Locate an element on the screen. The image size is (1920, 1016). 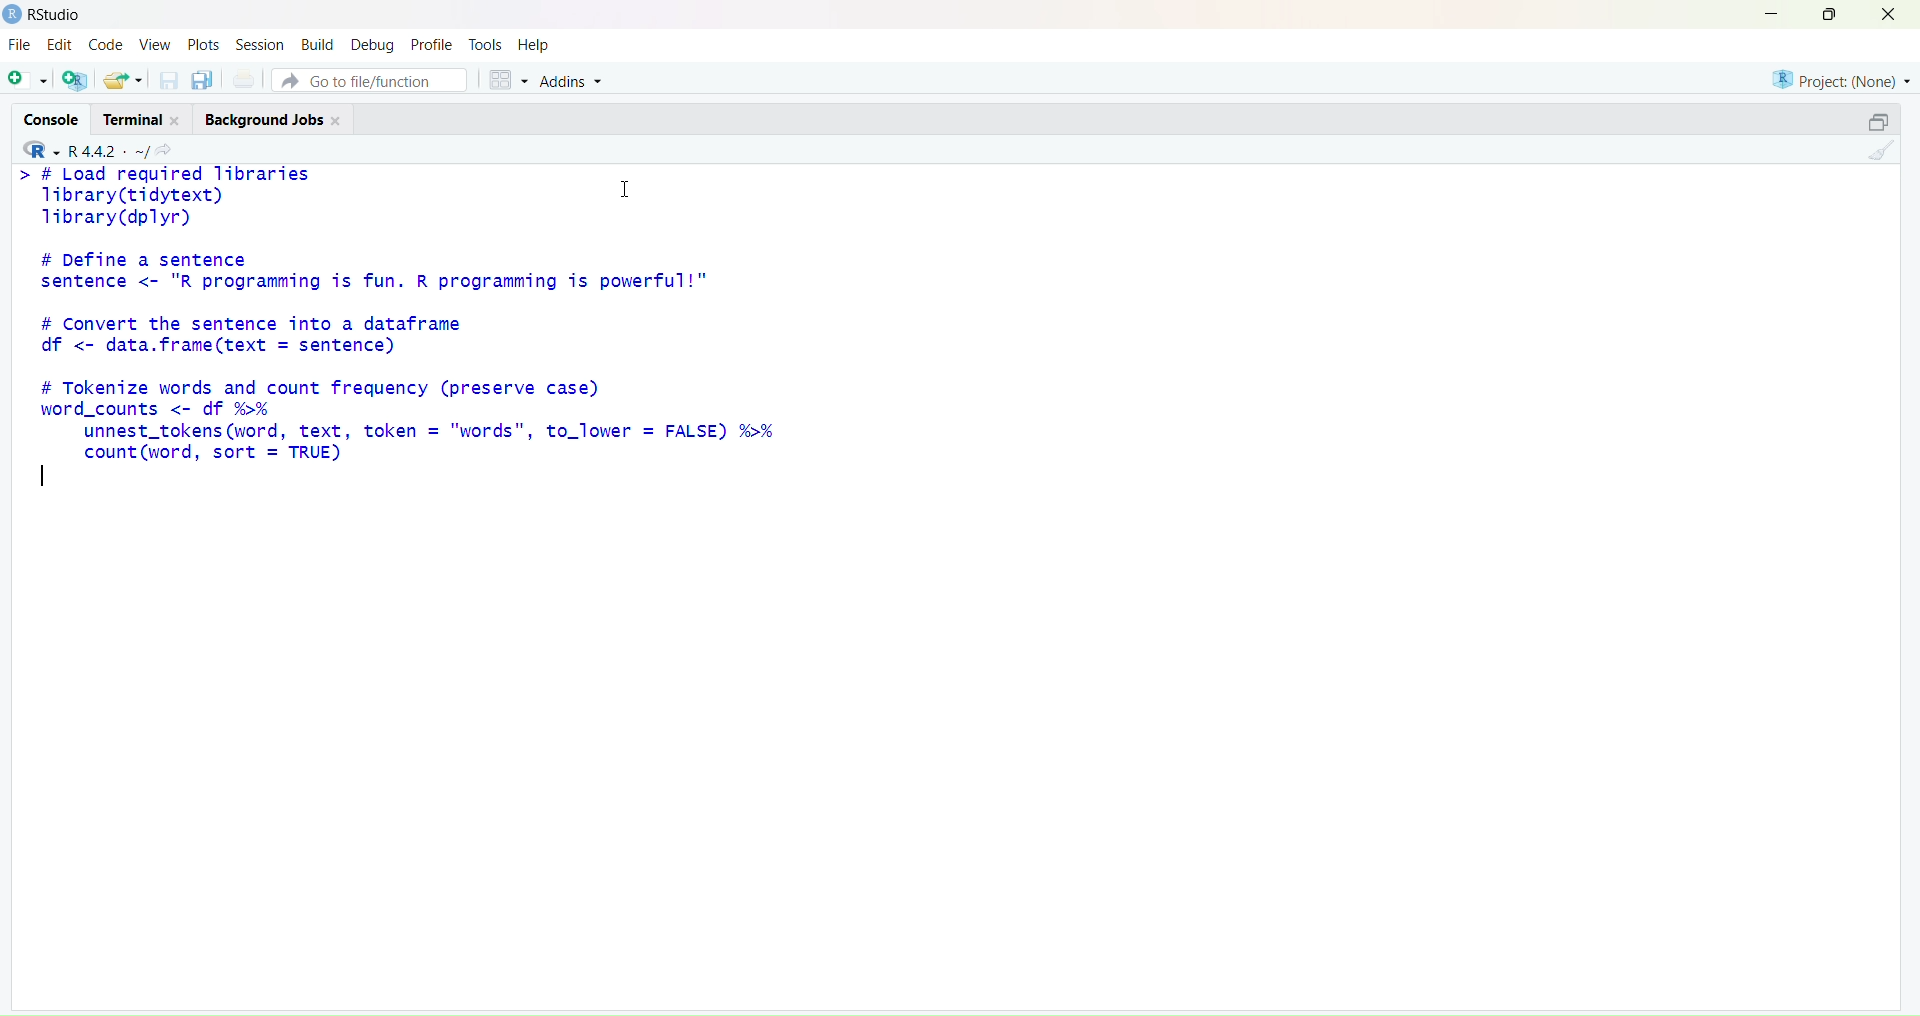
help is located at coordinates (535, 47).